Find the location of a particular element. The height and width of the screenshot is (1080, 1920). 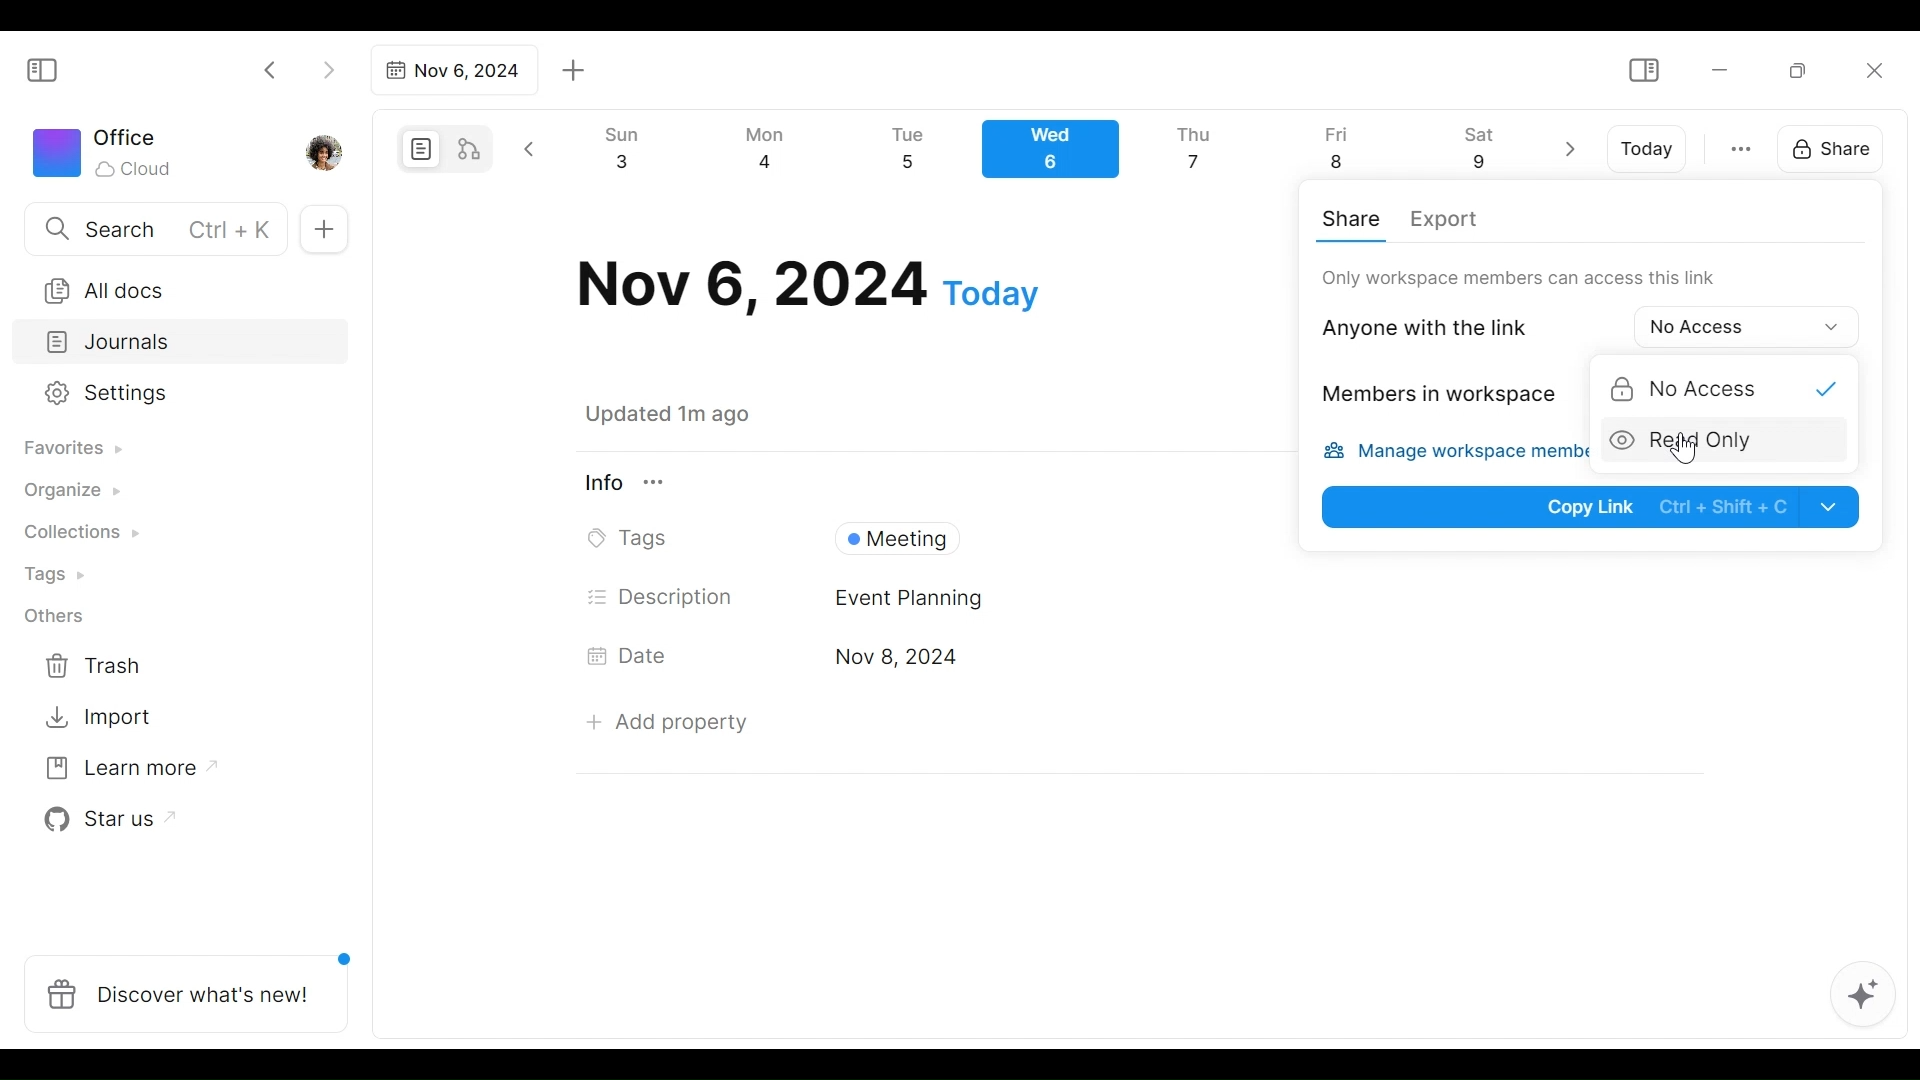

Star us is located at coordinates (104, 820).